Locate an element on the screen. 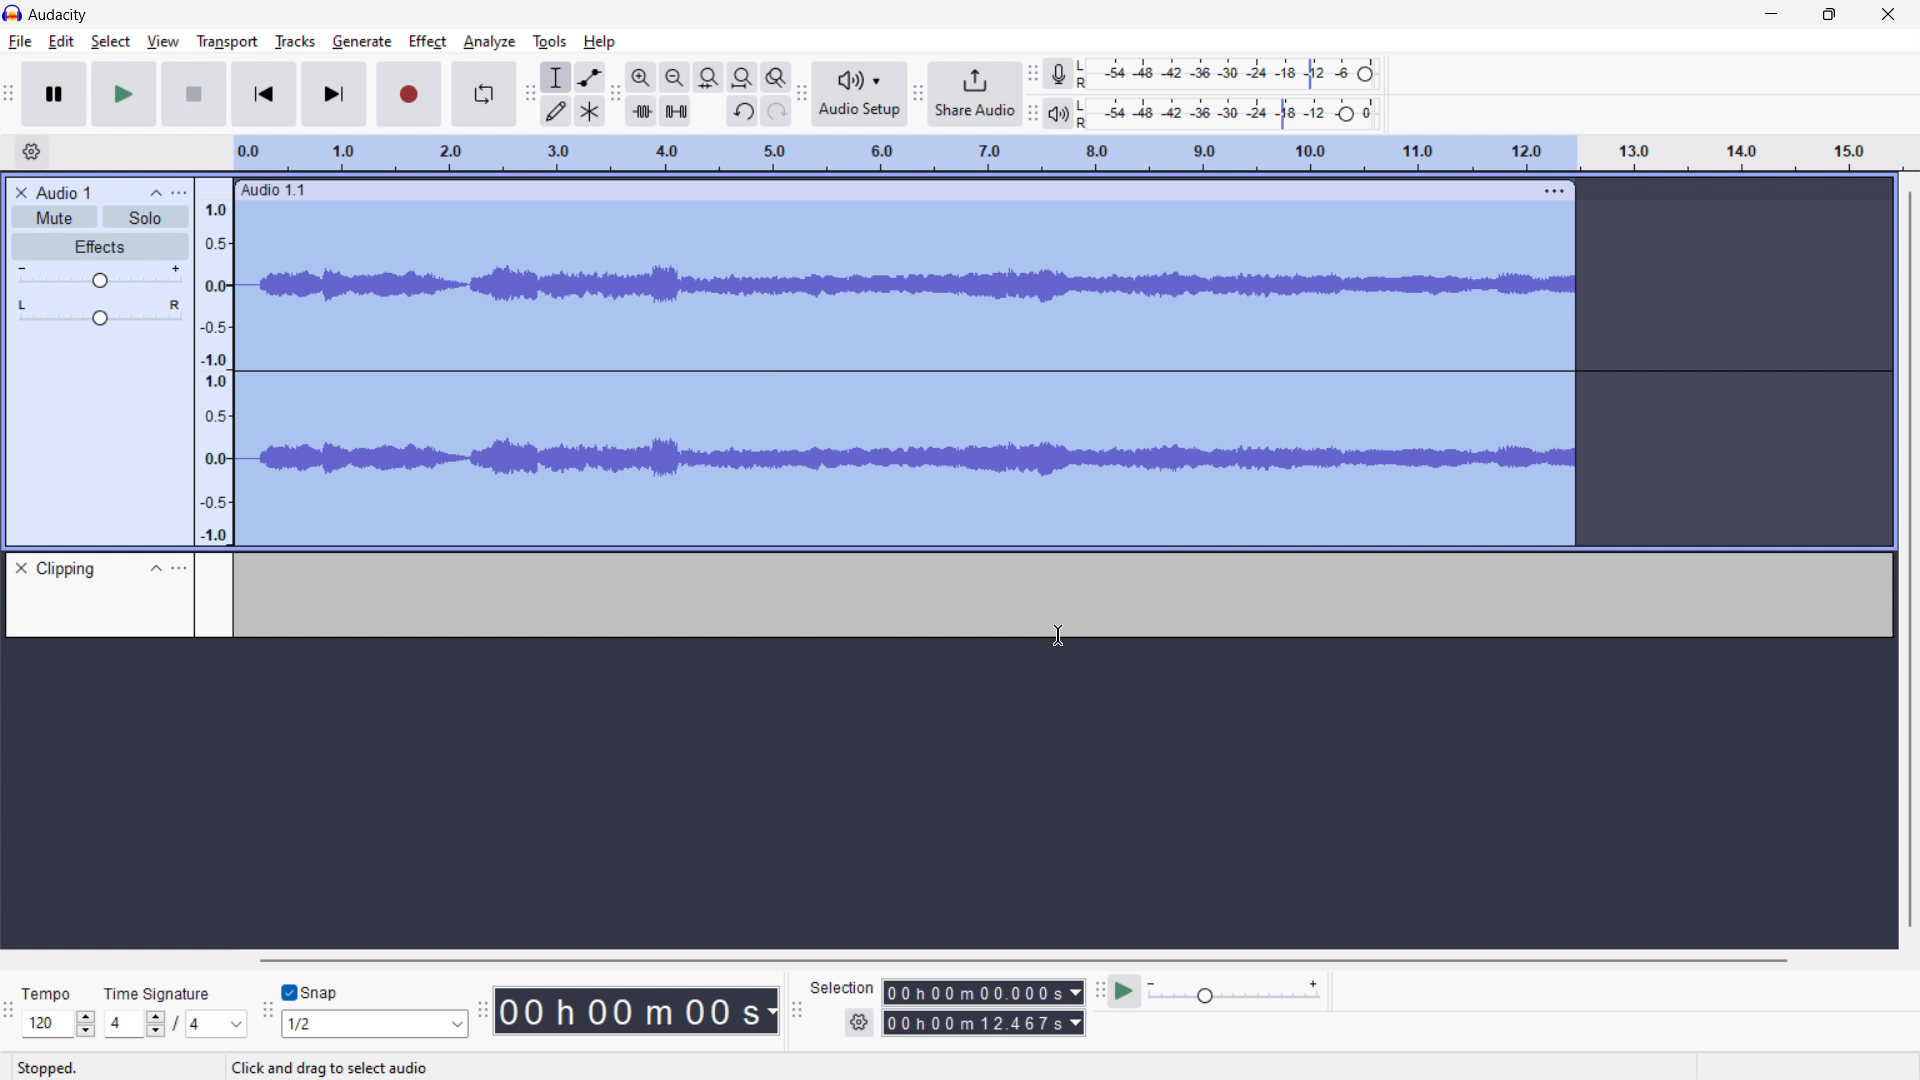 This screenshot has height=1080, width=1920. select snapping is located at coordinates (377, 1023).